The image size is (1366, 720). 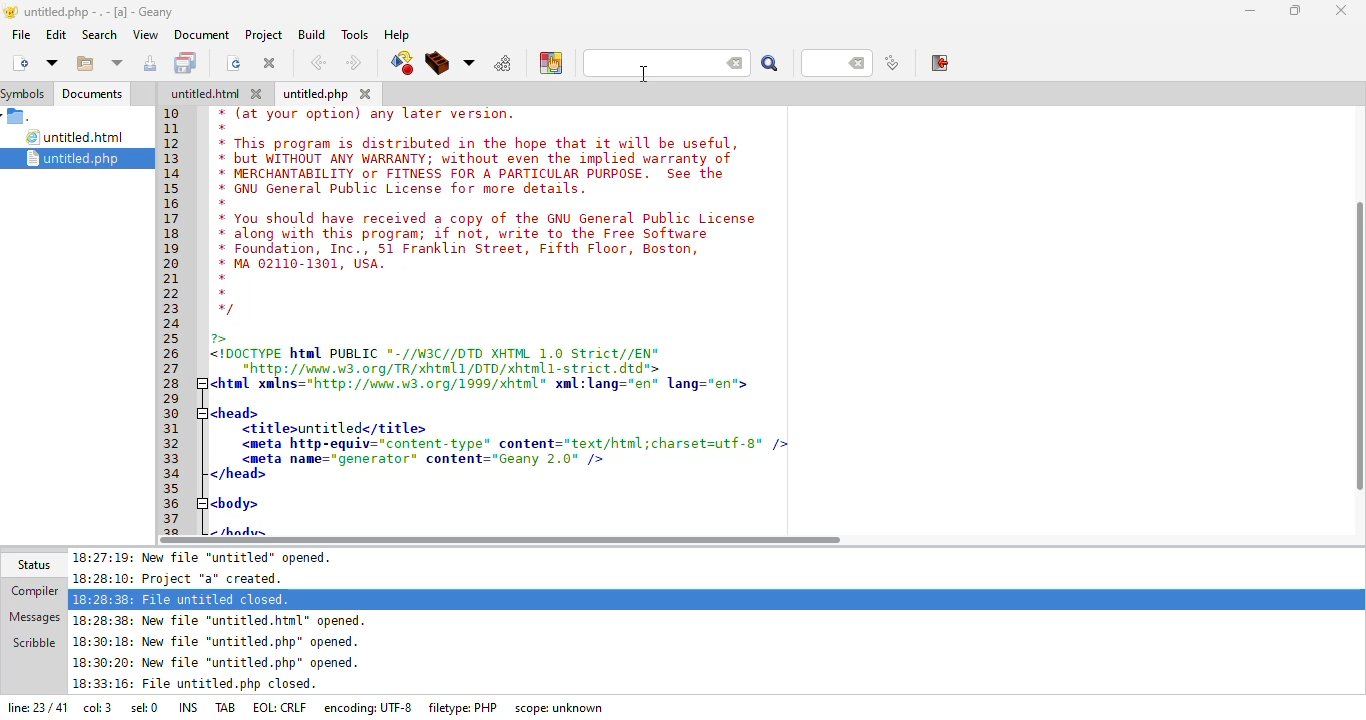 What do you see at coordinates (1362, 338) in the screenshot?
I see `scroll bar` at bounding box center [1362, 338].